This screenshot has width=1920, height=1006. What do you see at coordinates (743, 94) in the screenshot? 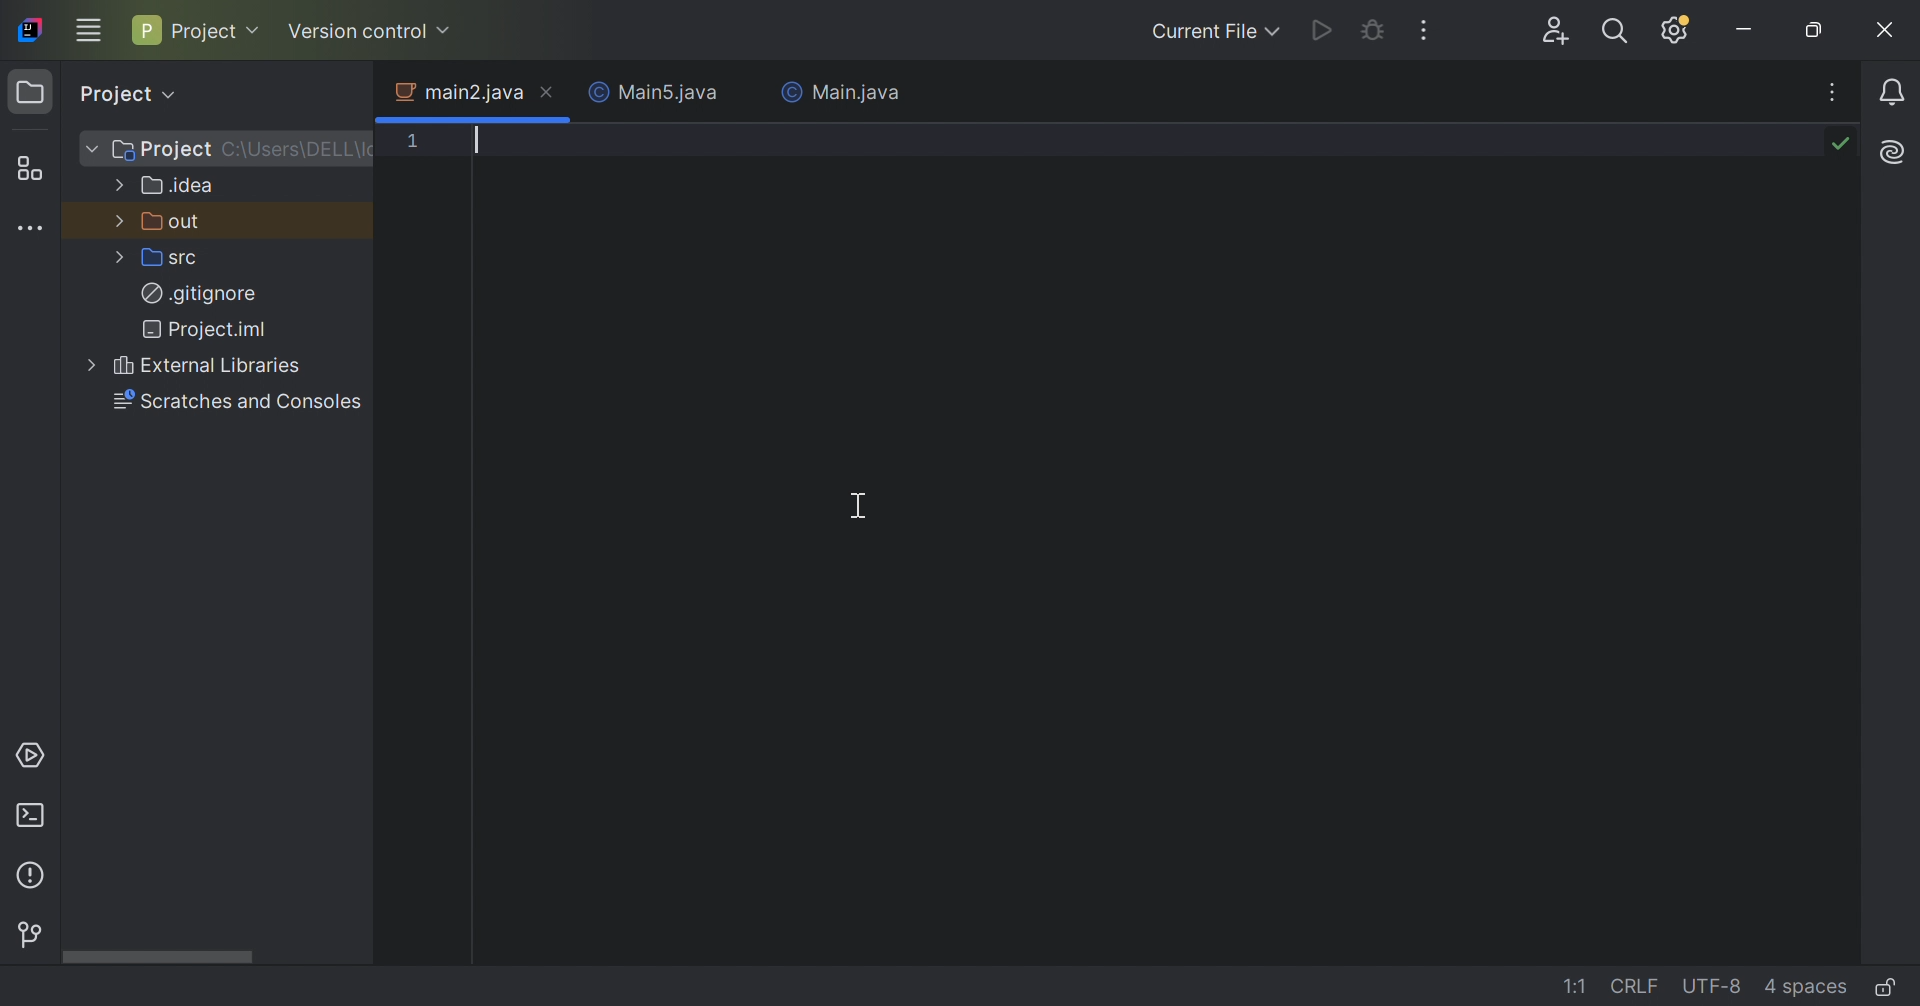
I see `Close` at bounding box center [743, 94].